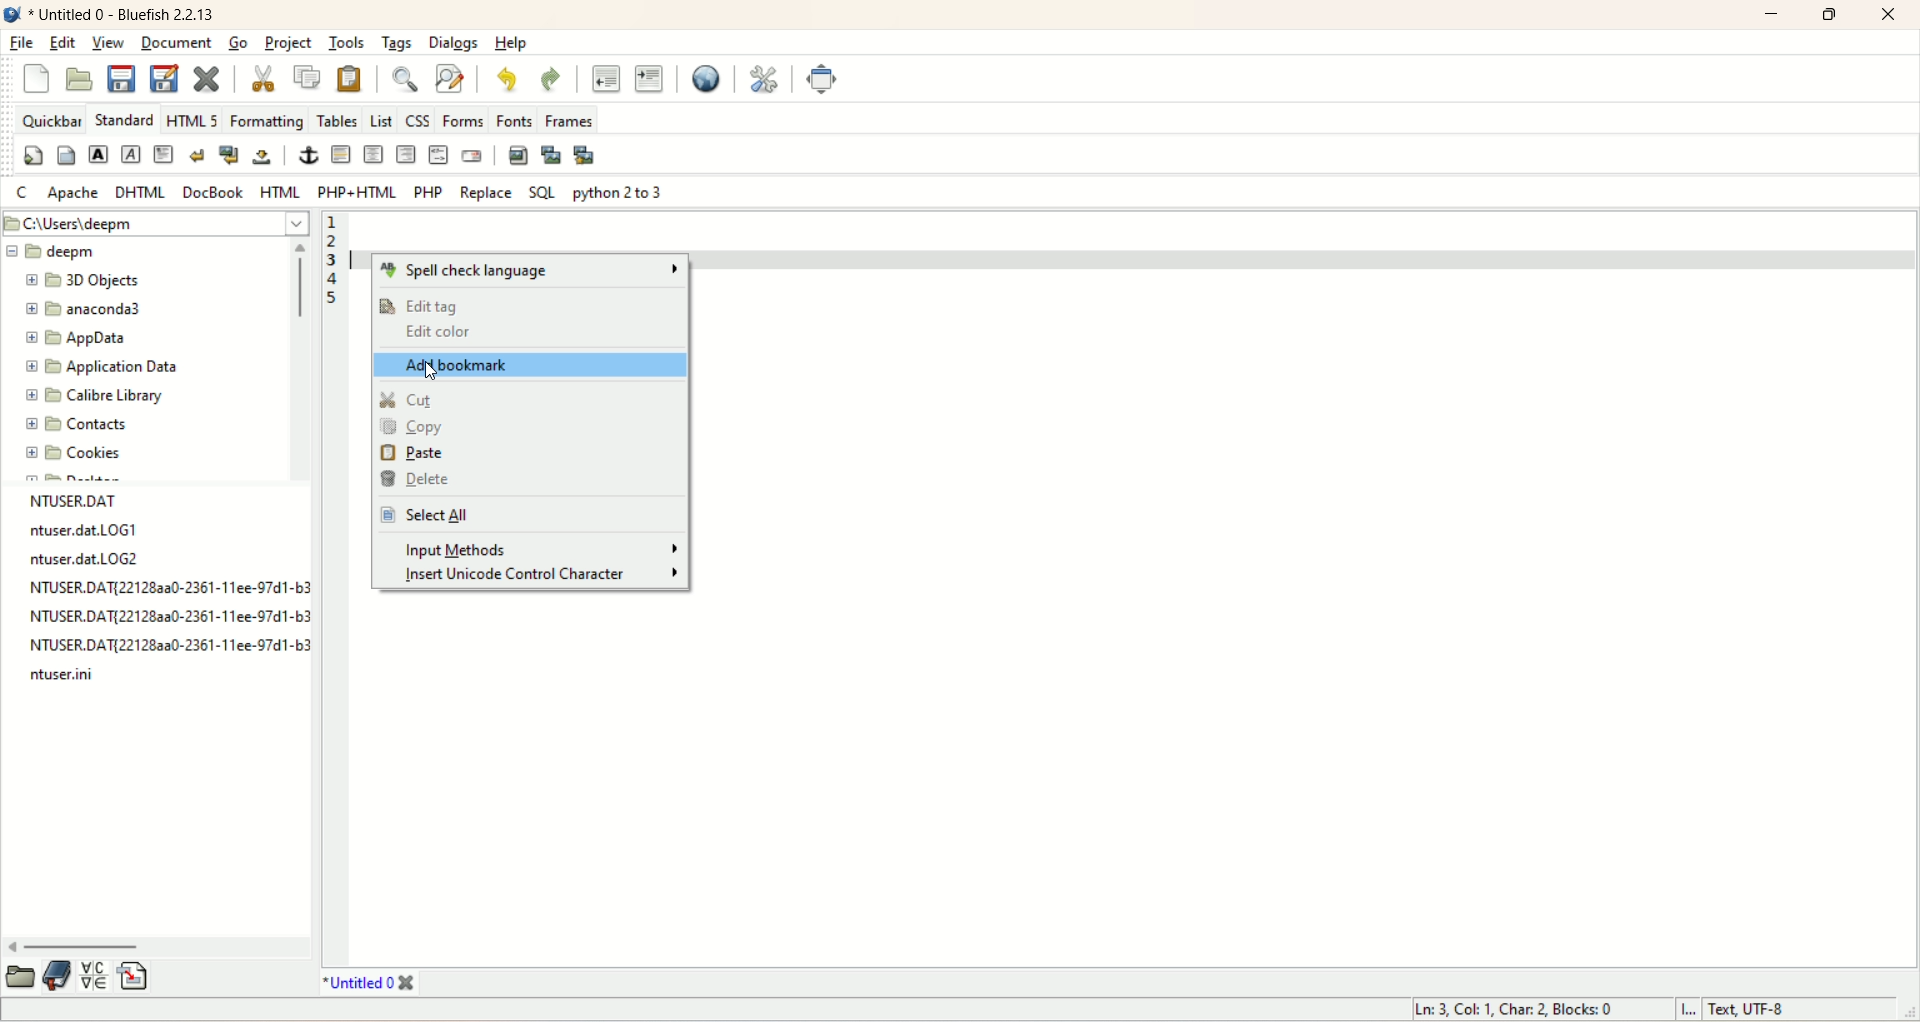 This screenshot has width=1920, height=1022. I want to click on unindent, so click(601, 80).